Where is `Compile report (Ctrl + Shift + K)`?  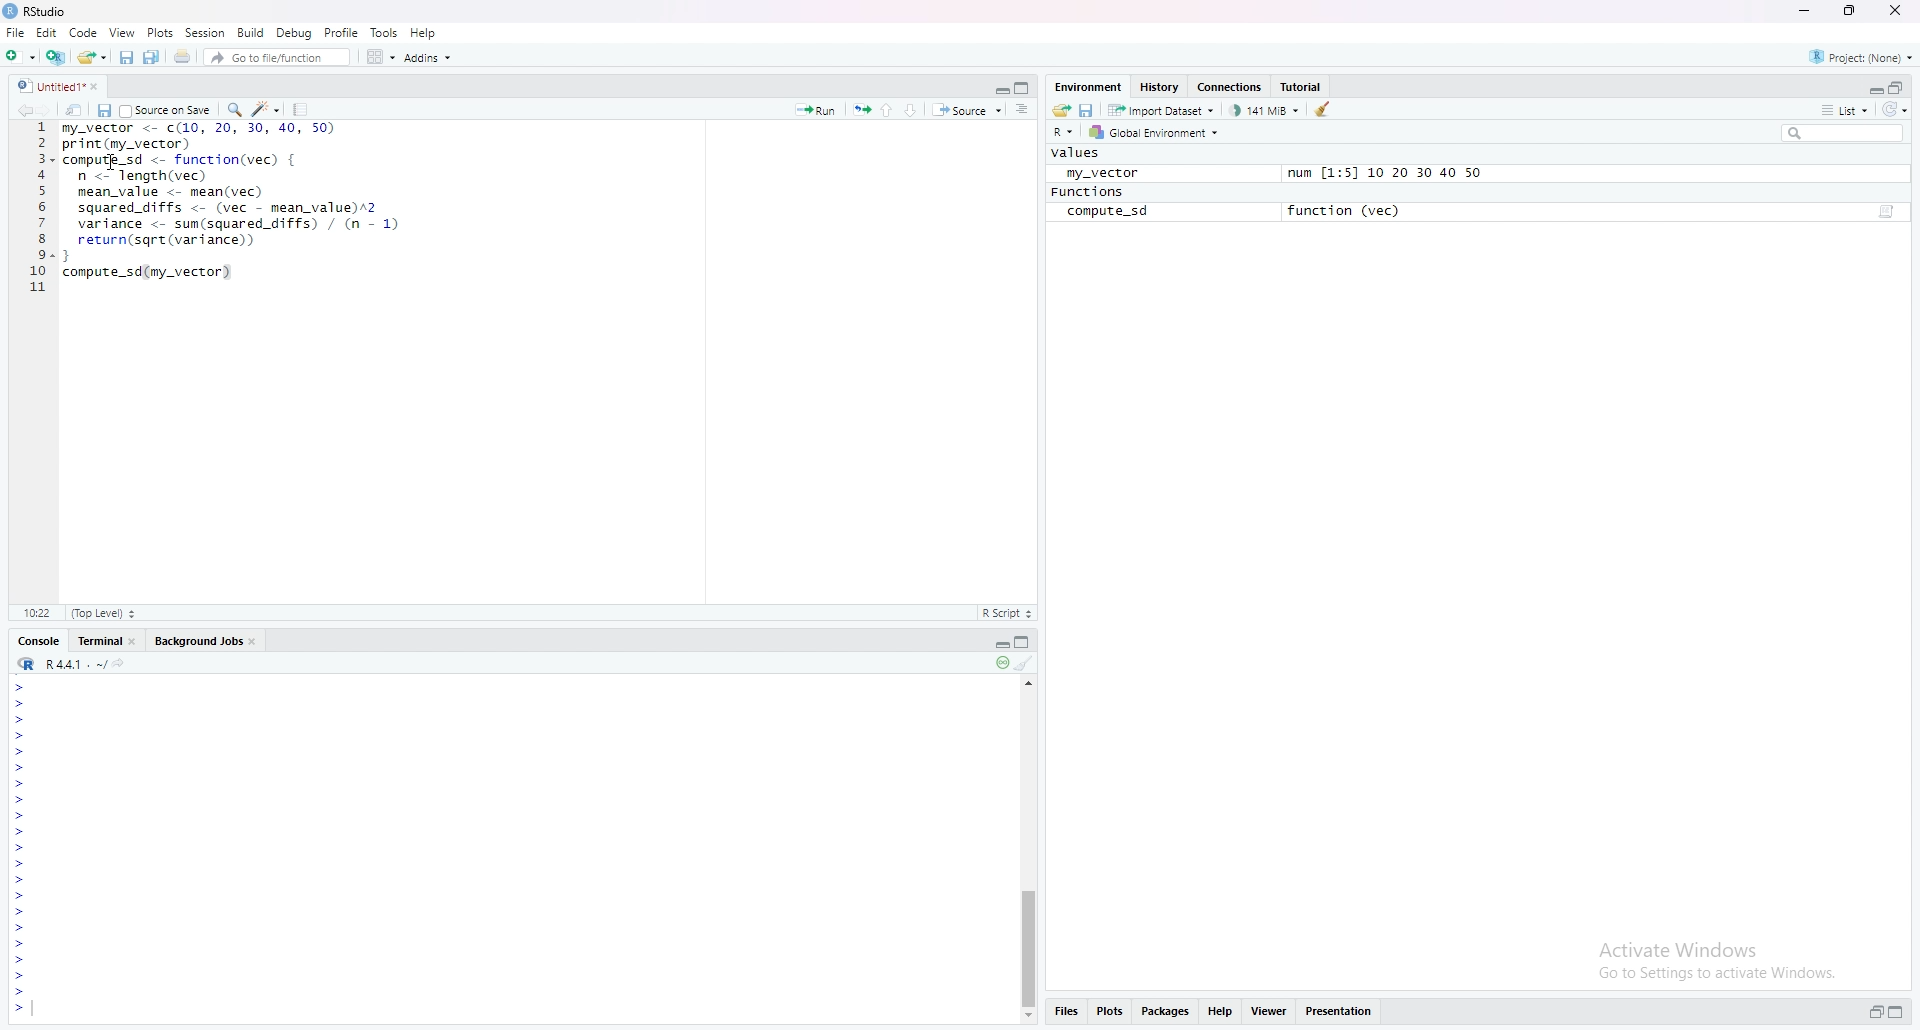 Compile report (Ctrl + Shift + K) is located at coordinates (302, 108).